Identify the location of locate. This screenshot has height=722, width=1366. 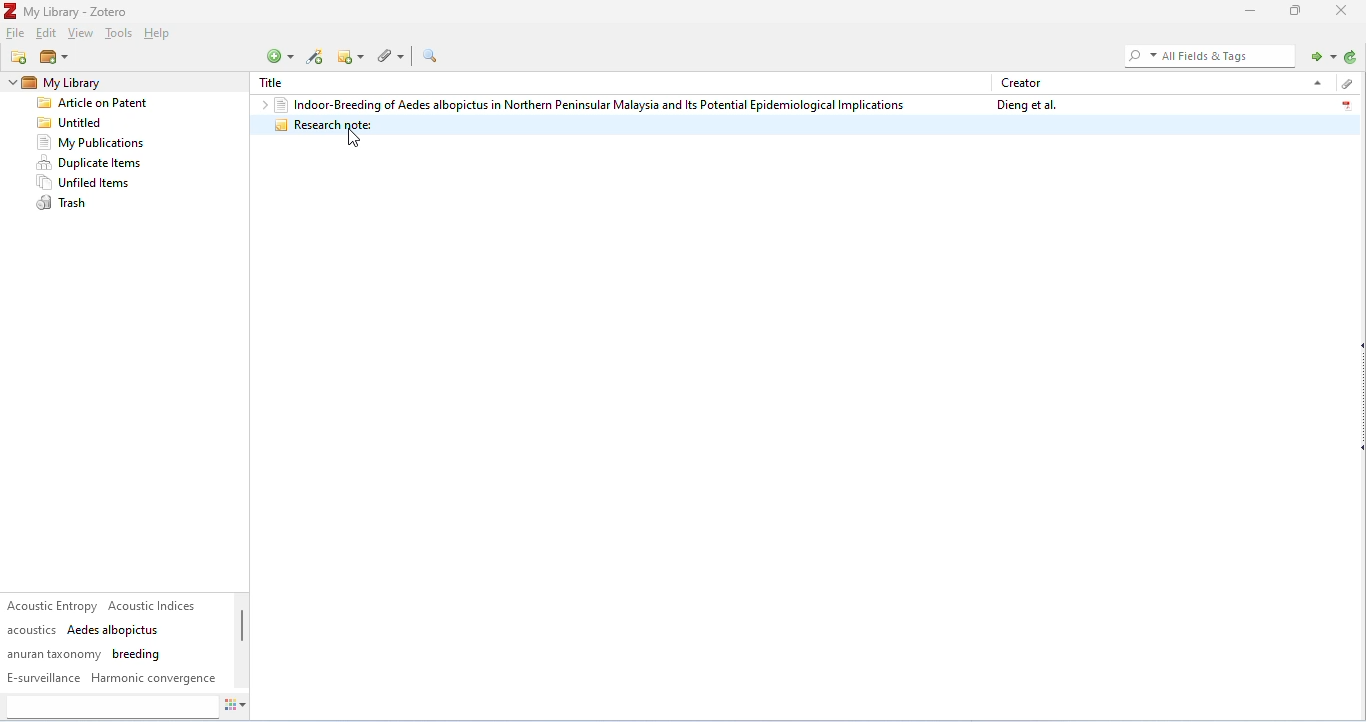
(1320, 55).